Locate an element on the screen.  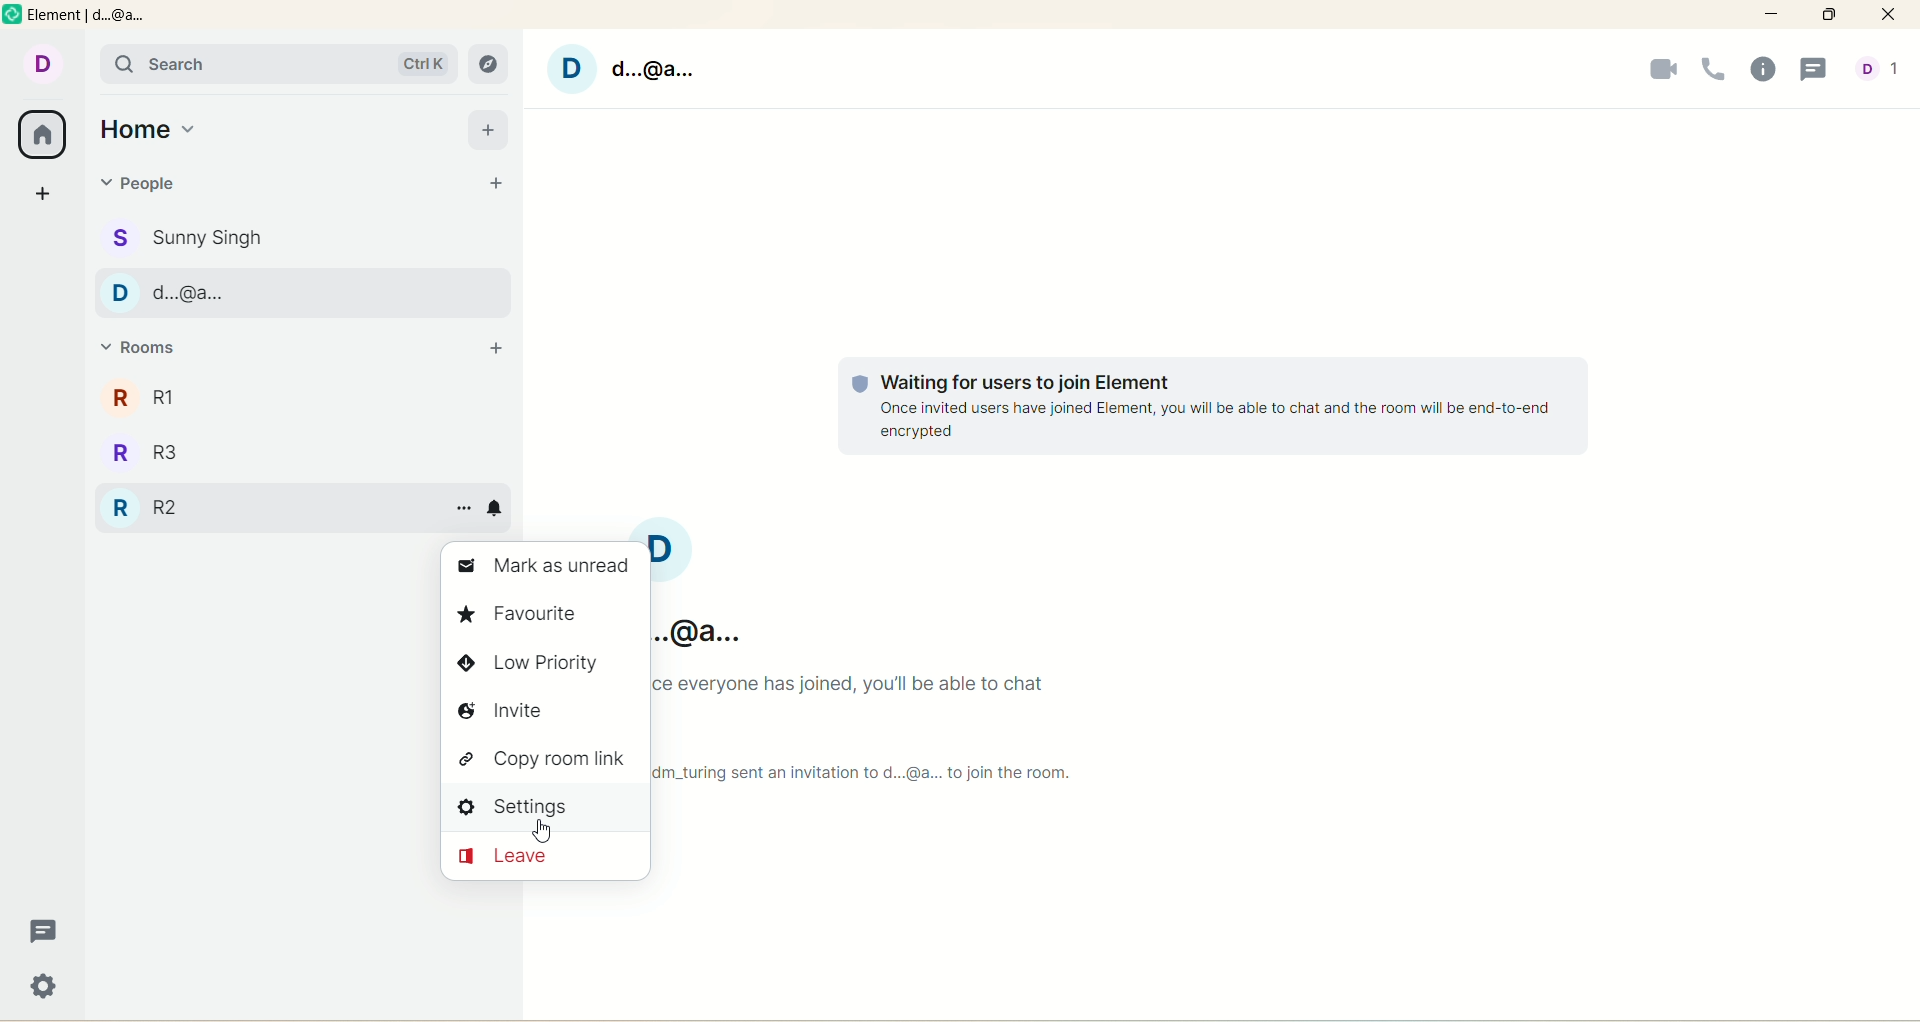
options is located at coordinates (460, 508).